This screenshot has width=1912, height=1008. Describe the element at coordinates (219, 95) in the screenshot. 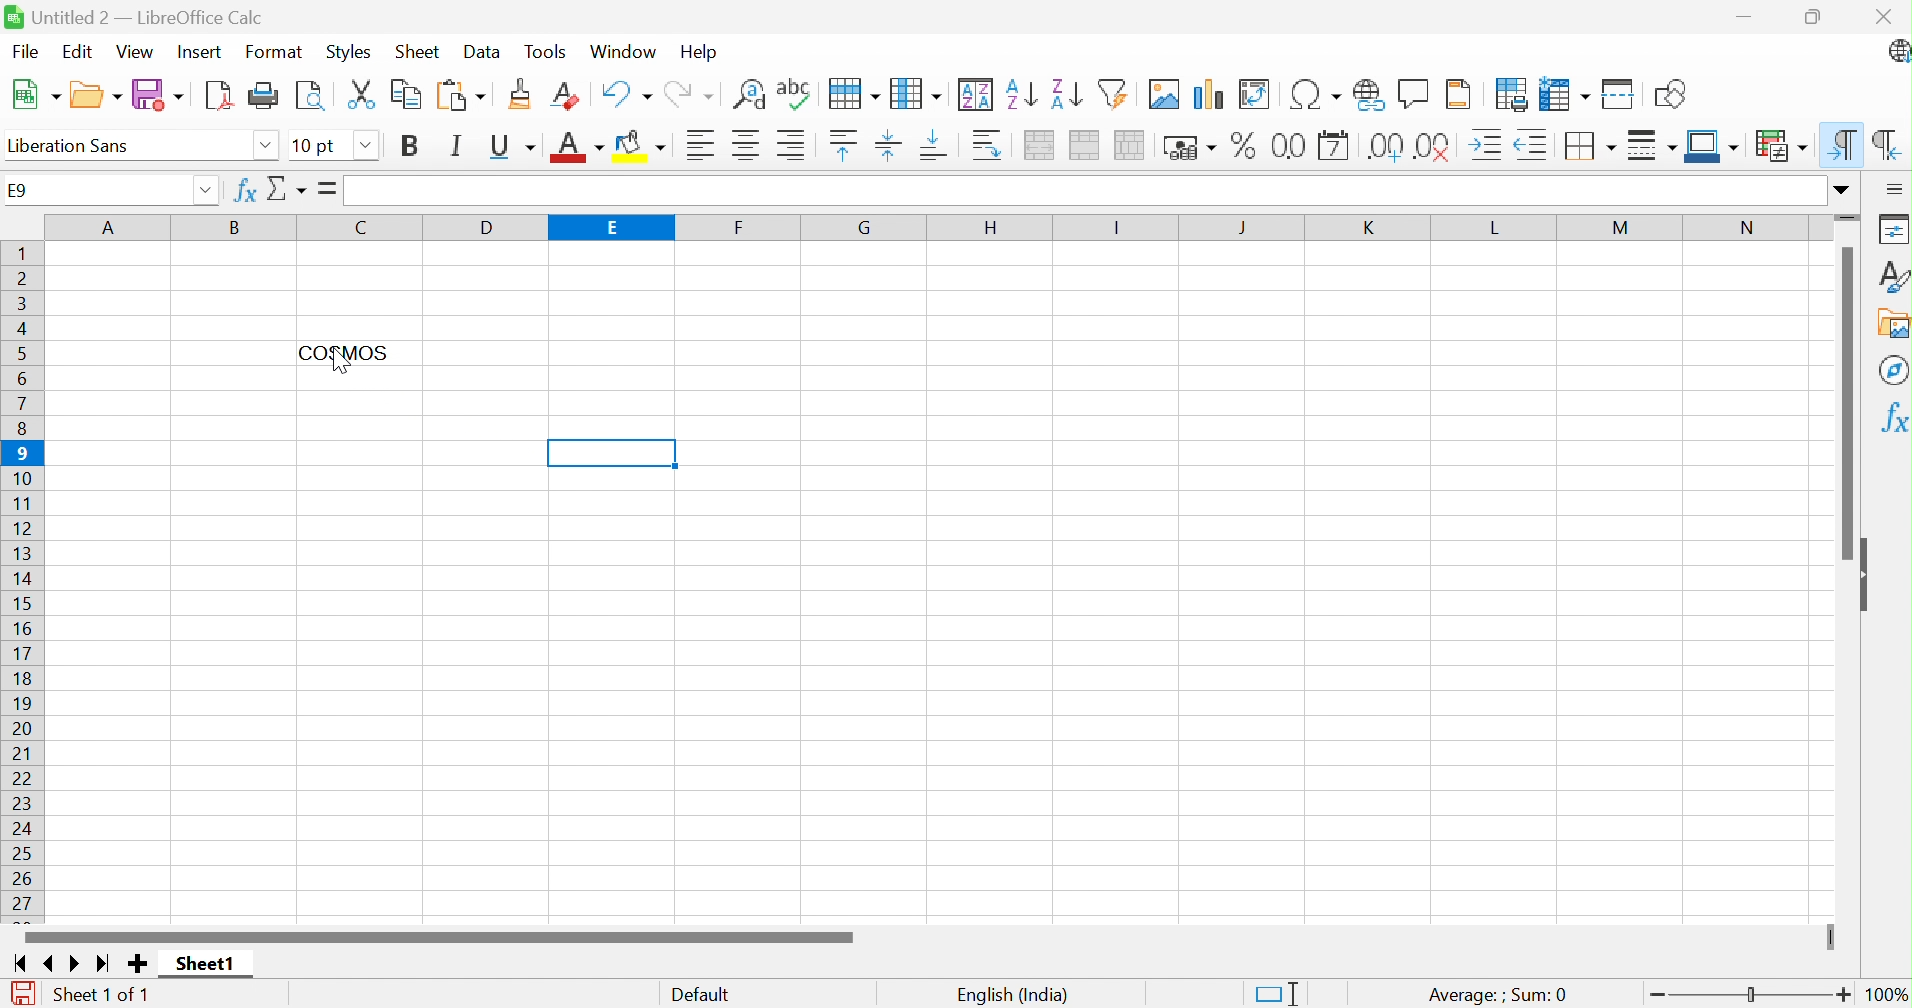

I see `Export as PDF` at that location.